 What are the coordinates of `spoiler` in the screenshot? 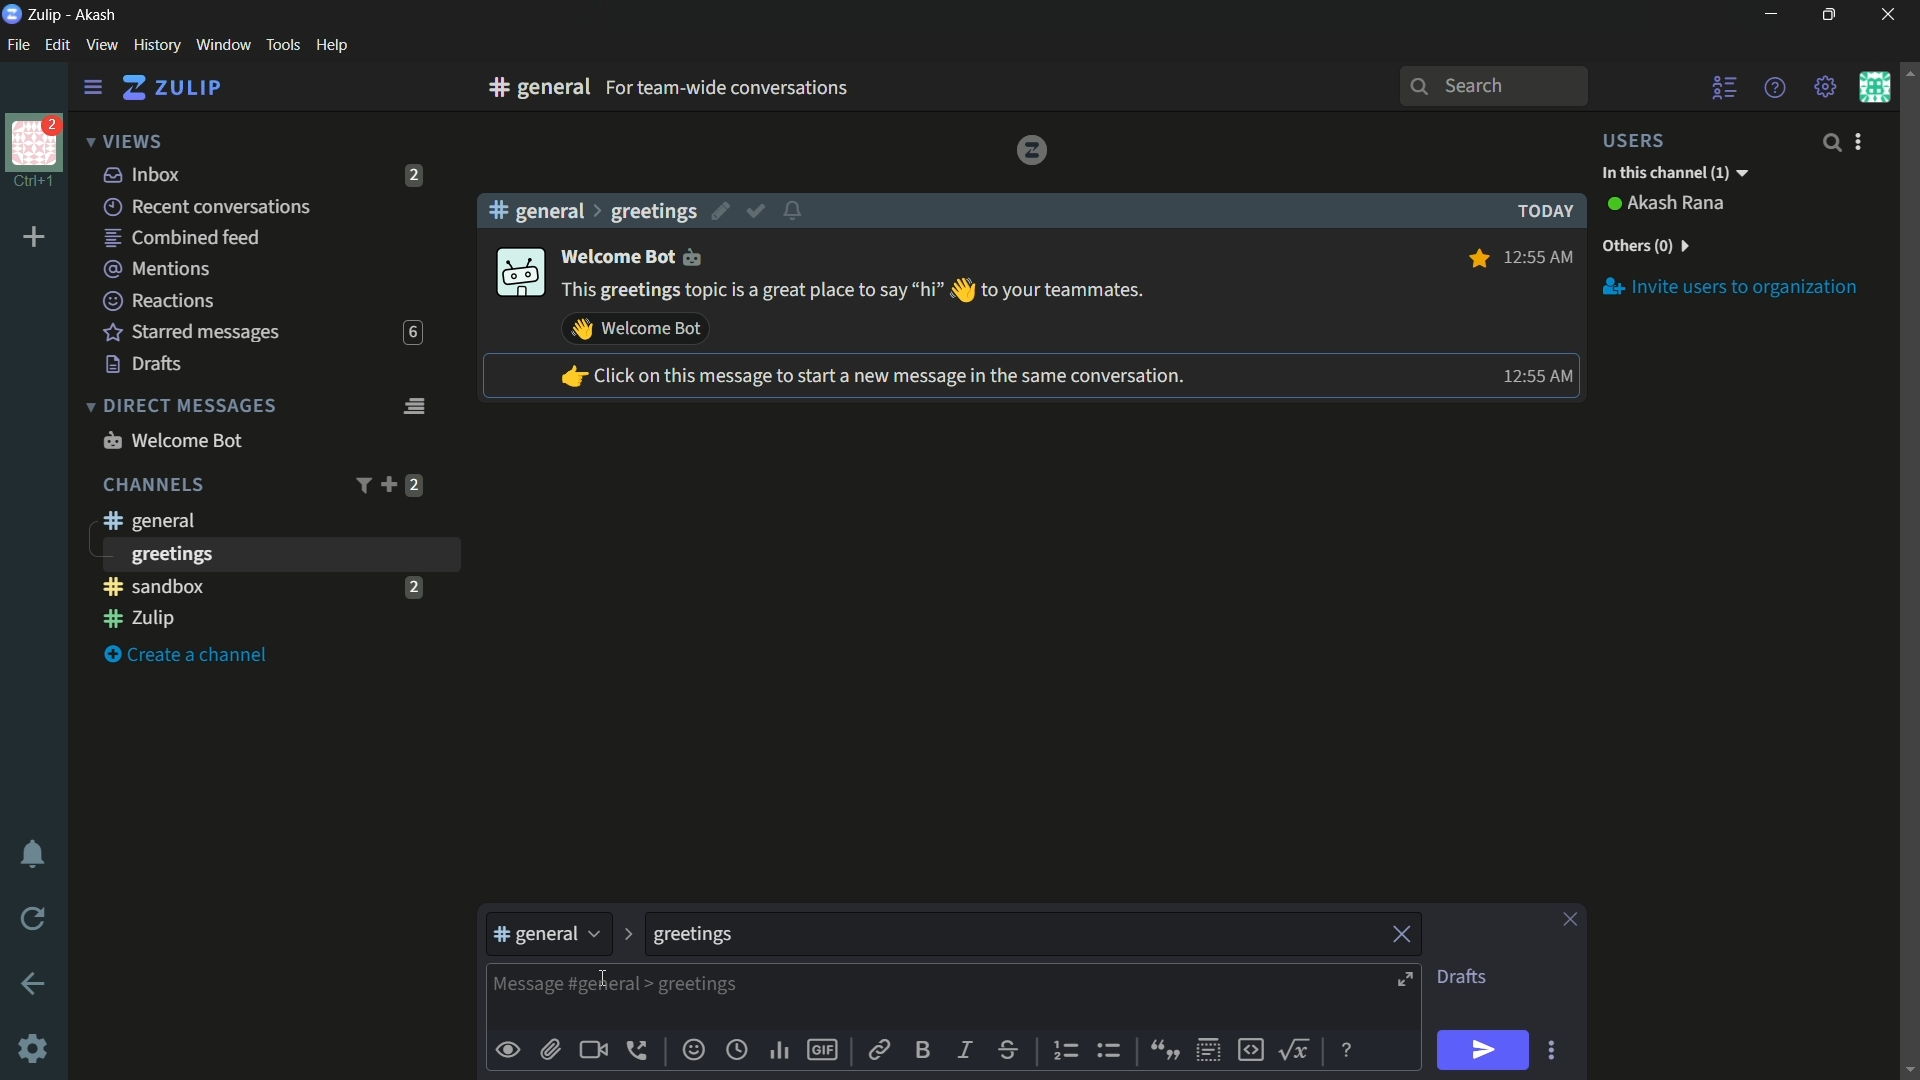 It's located at (1208, 1051).